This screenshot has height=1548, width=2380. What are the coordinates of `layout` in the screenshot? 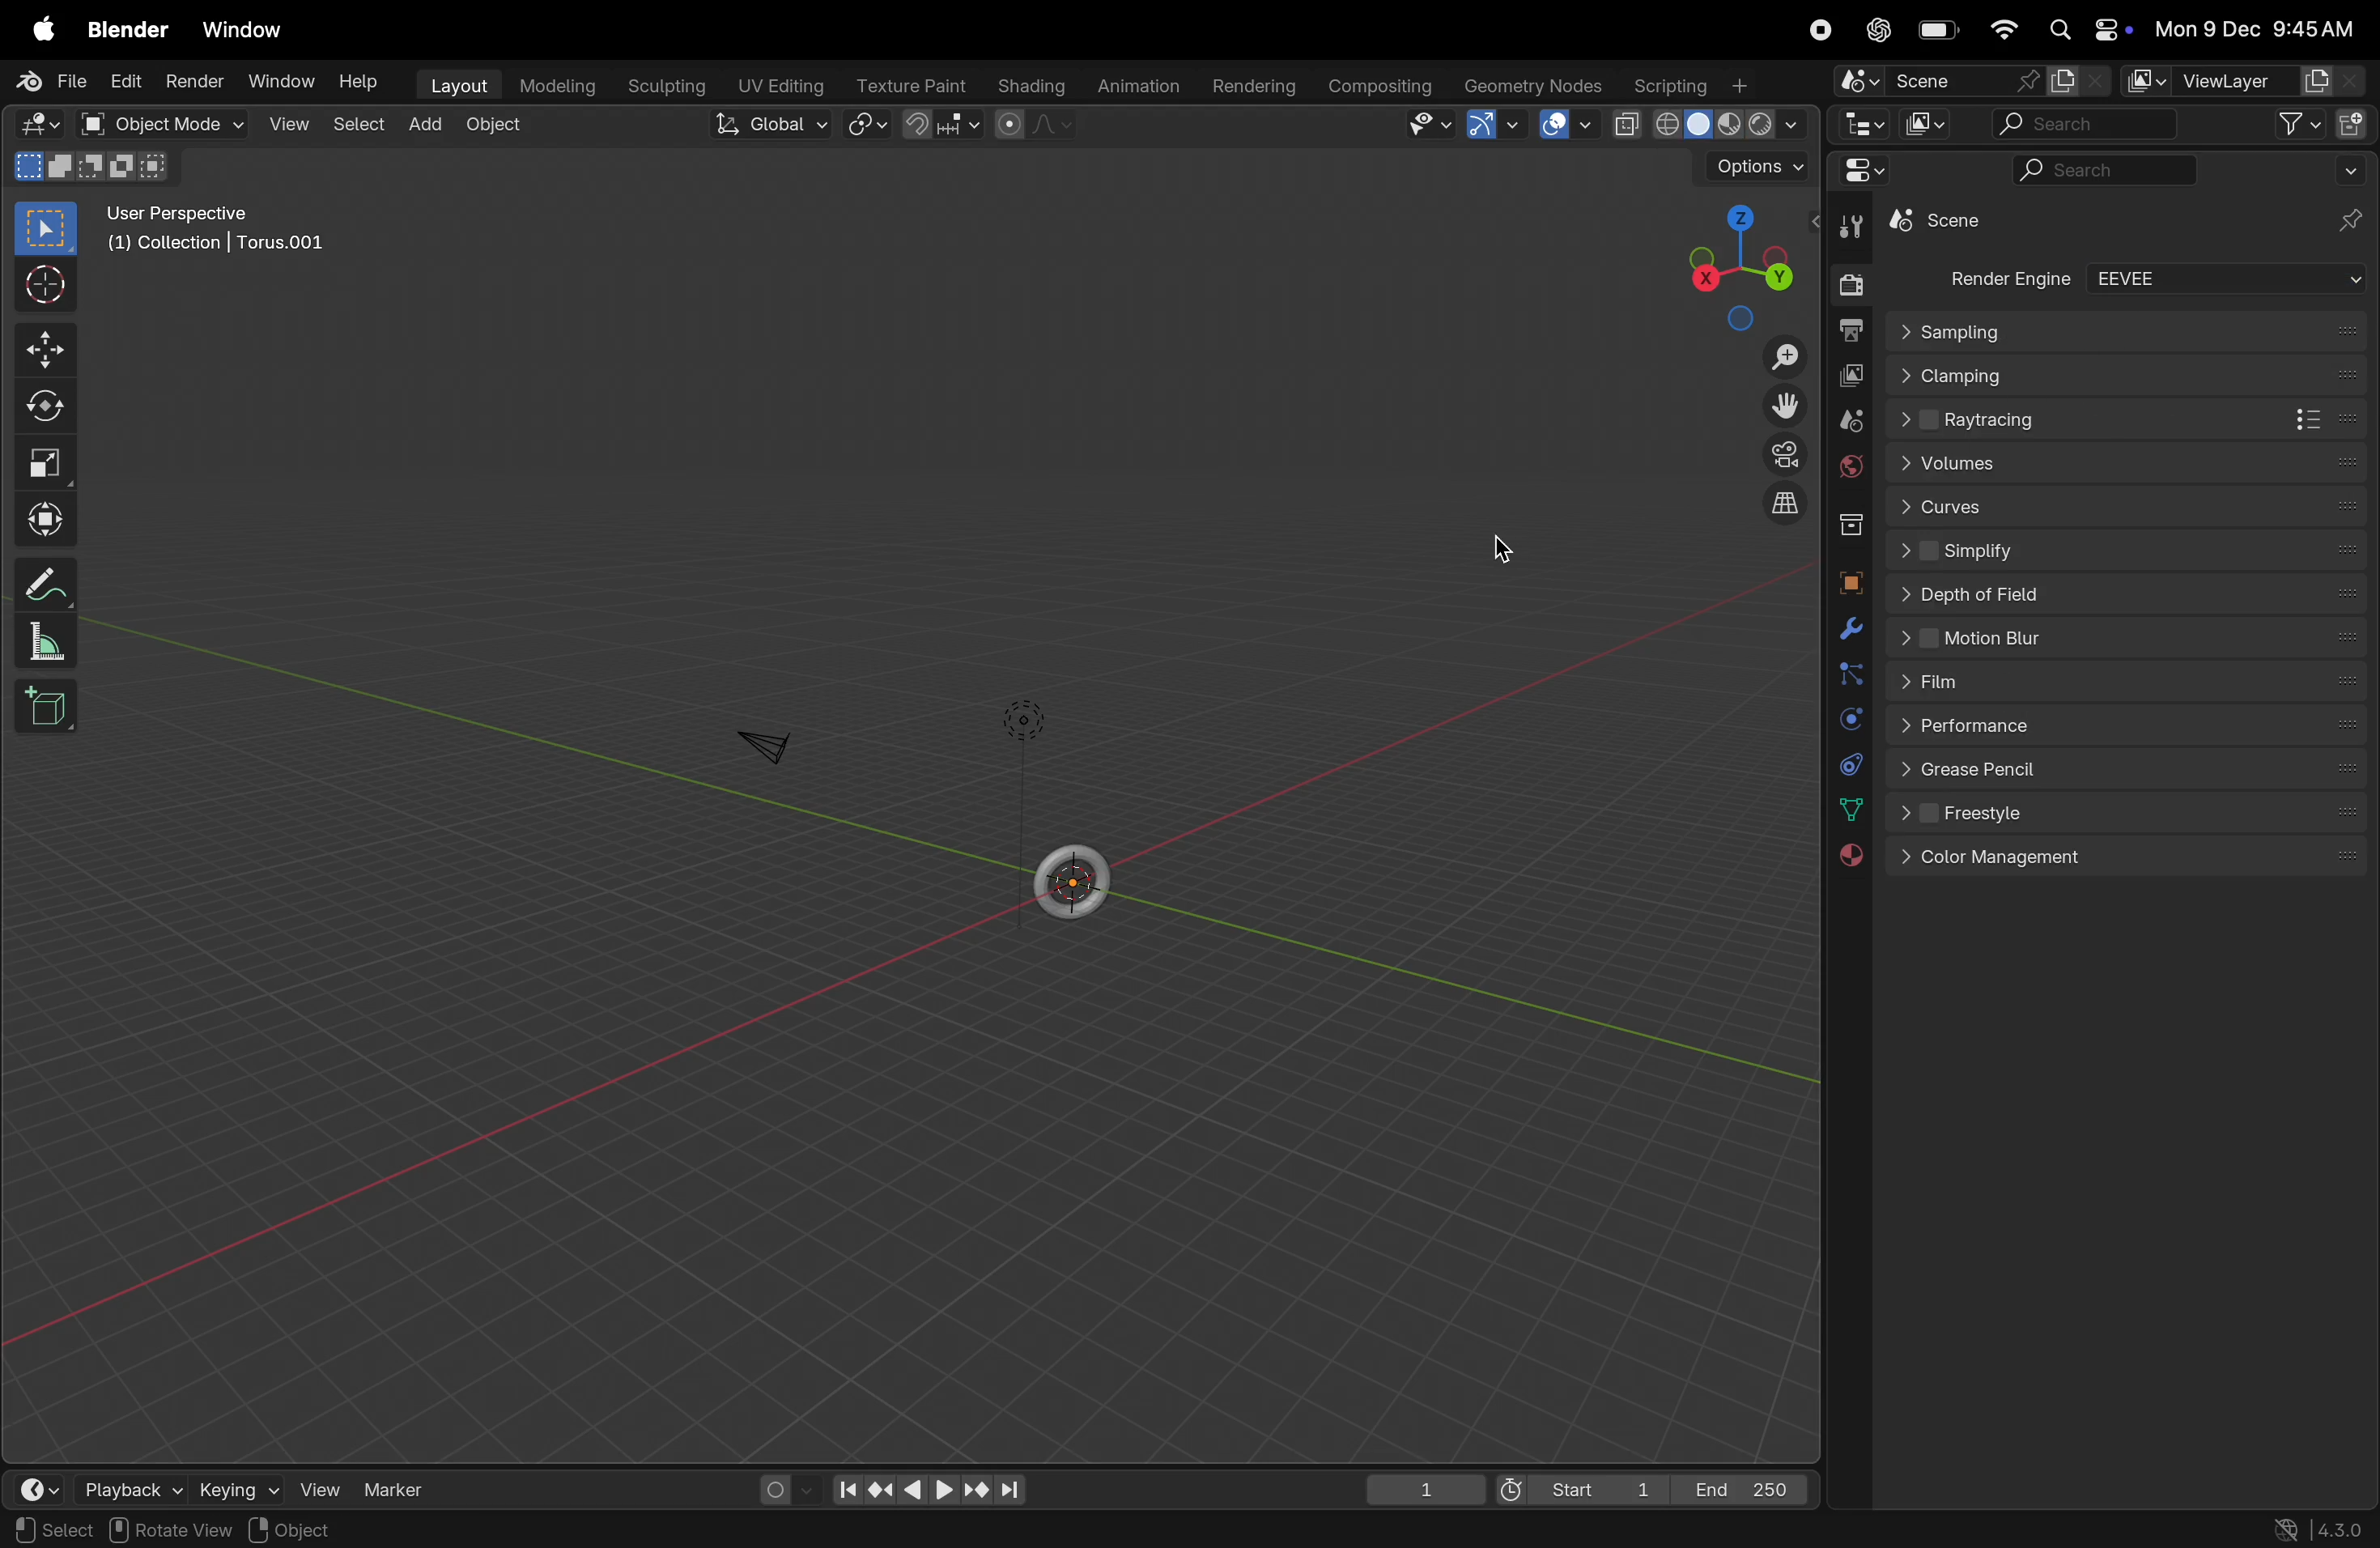 It's located at (457, 83).